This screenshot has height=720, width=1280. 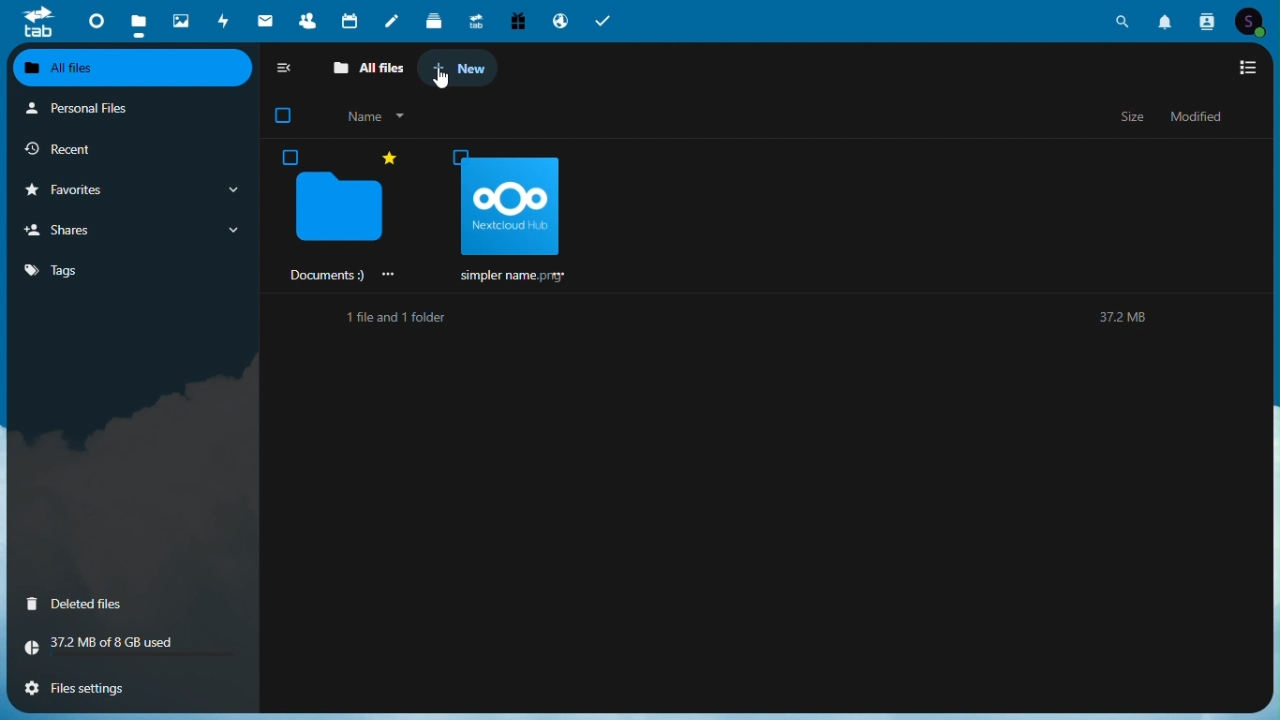 I want to click on Tags, so click(x=128, y=269).